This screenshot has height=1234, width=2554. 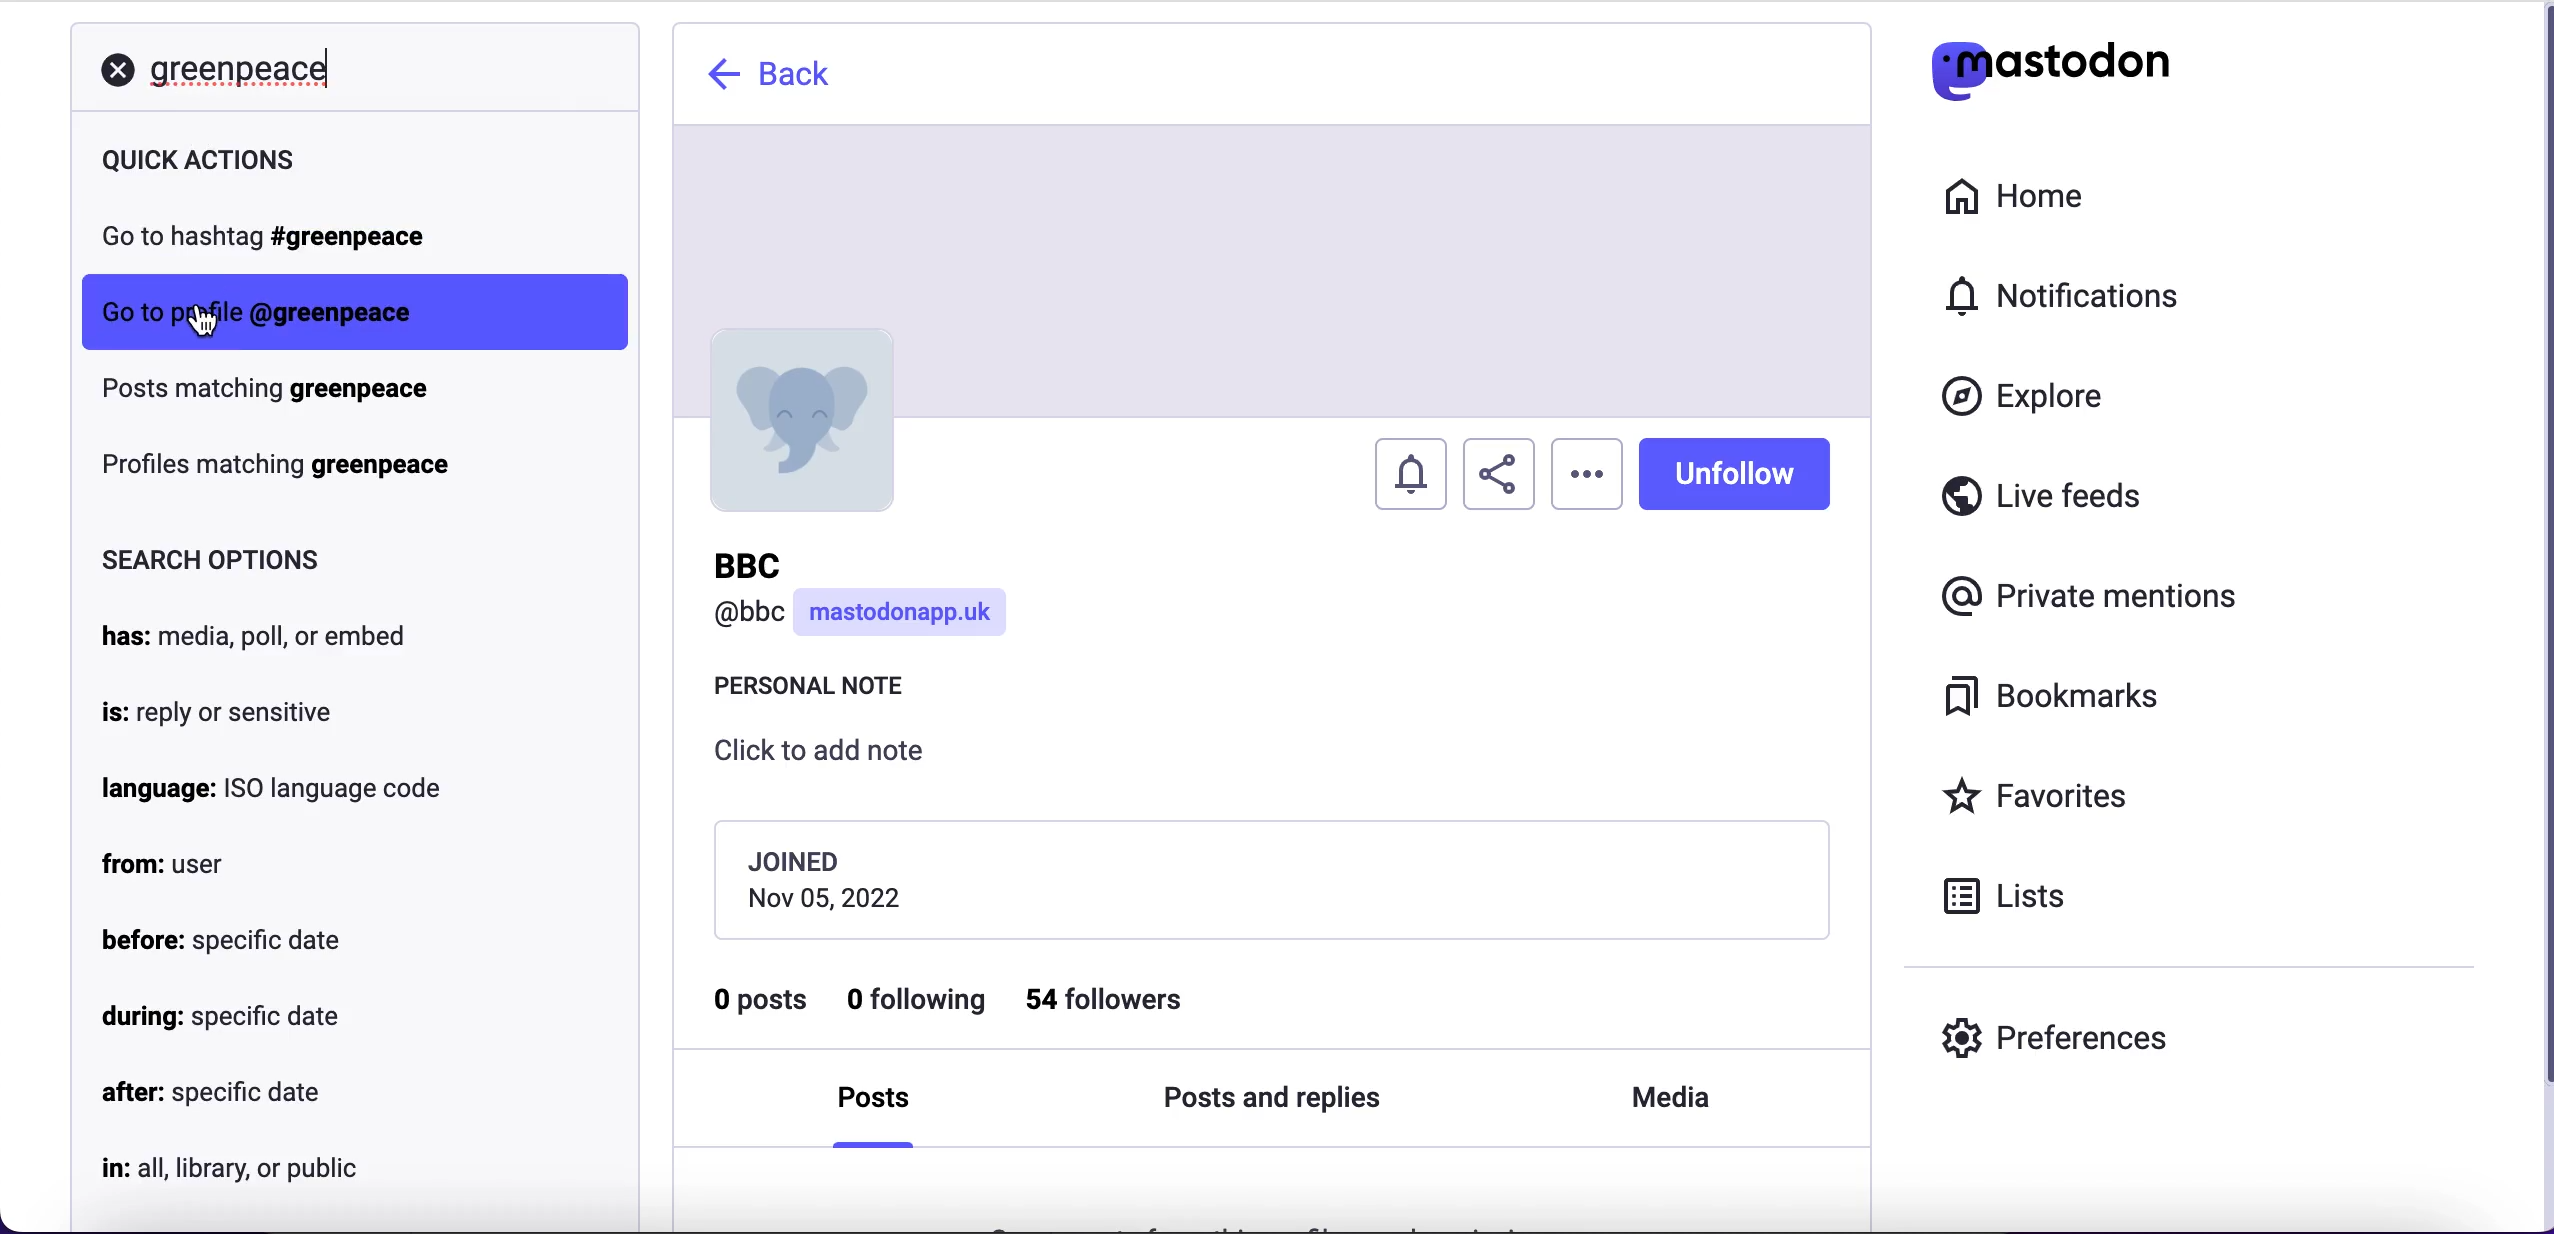 What do you see at coordinates (227, 1017) in the screenshot?
I see `during: specific date` at bounding box center [227, 1017].